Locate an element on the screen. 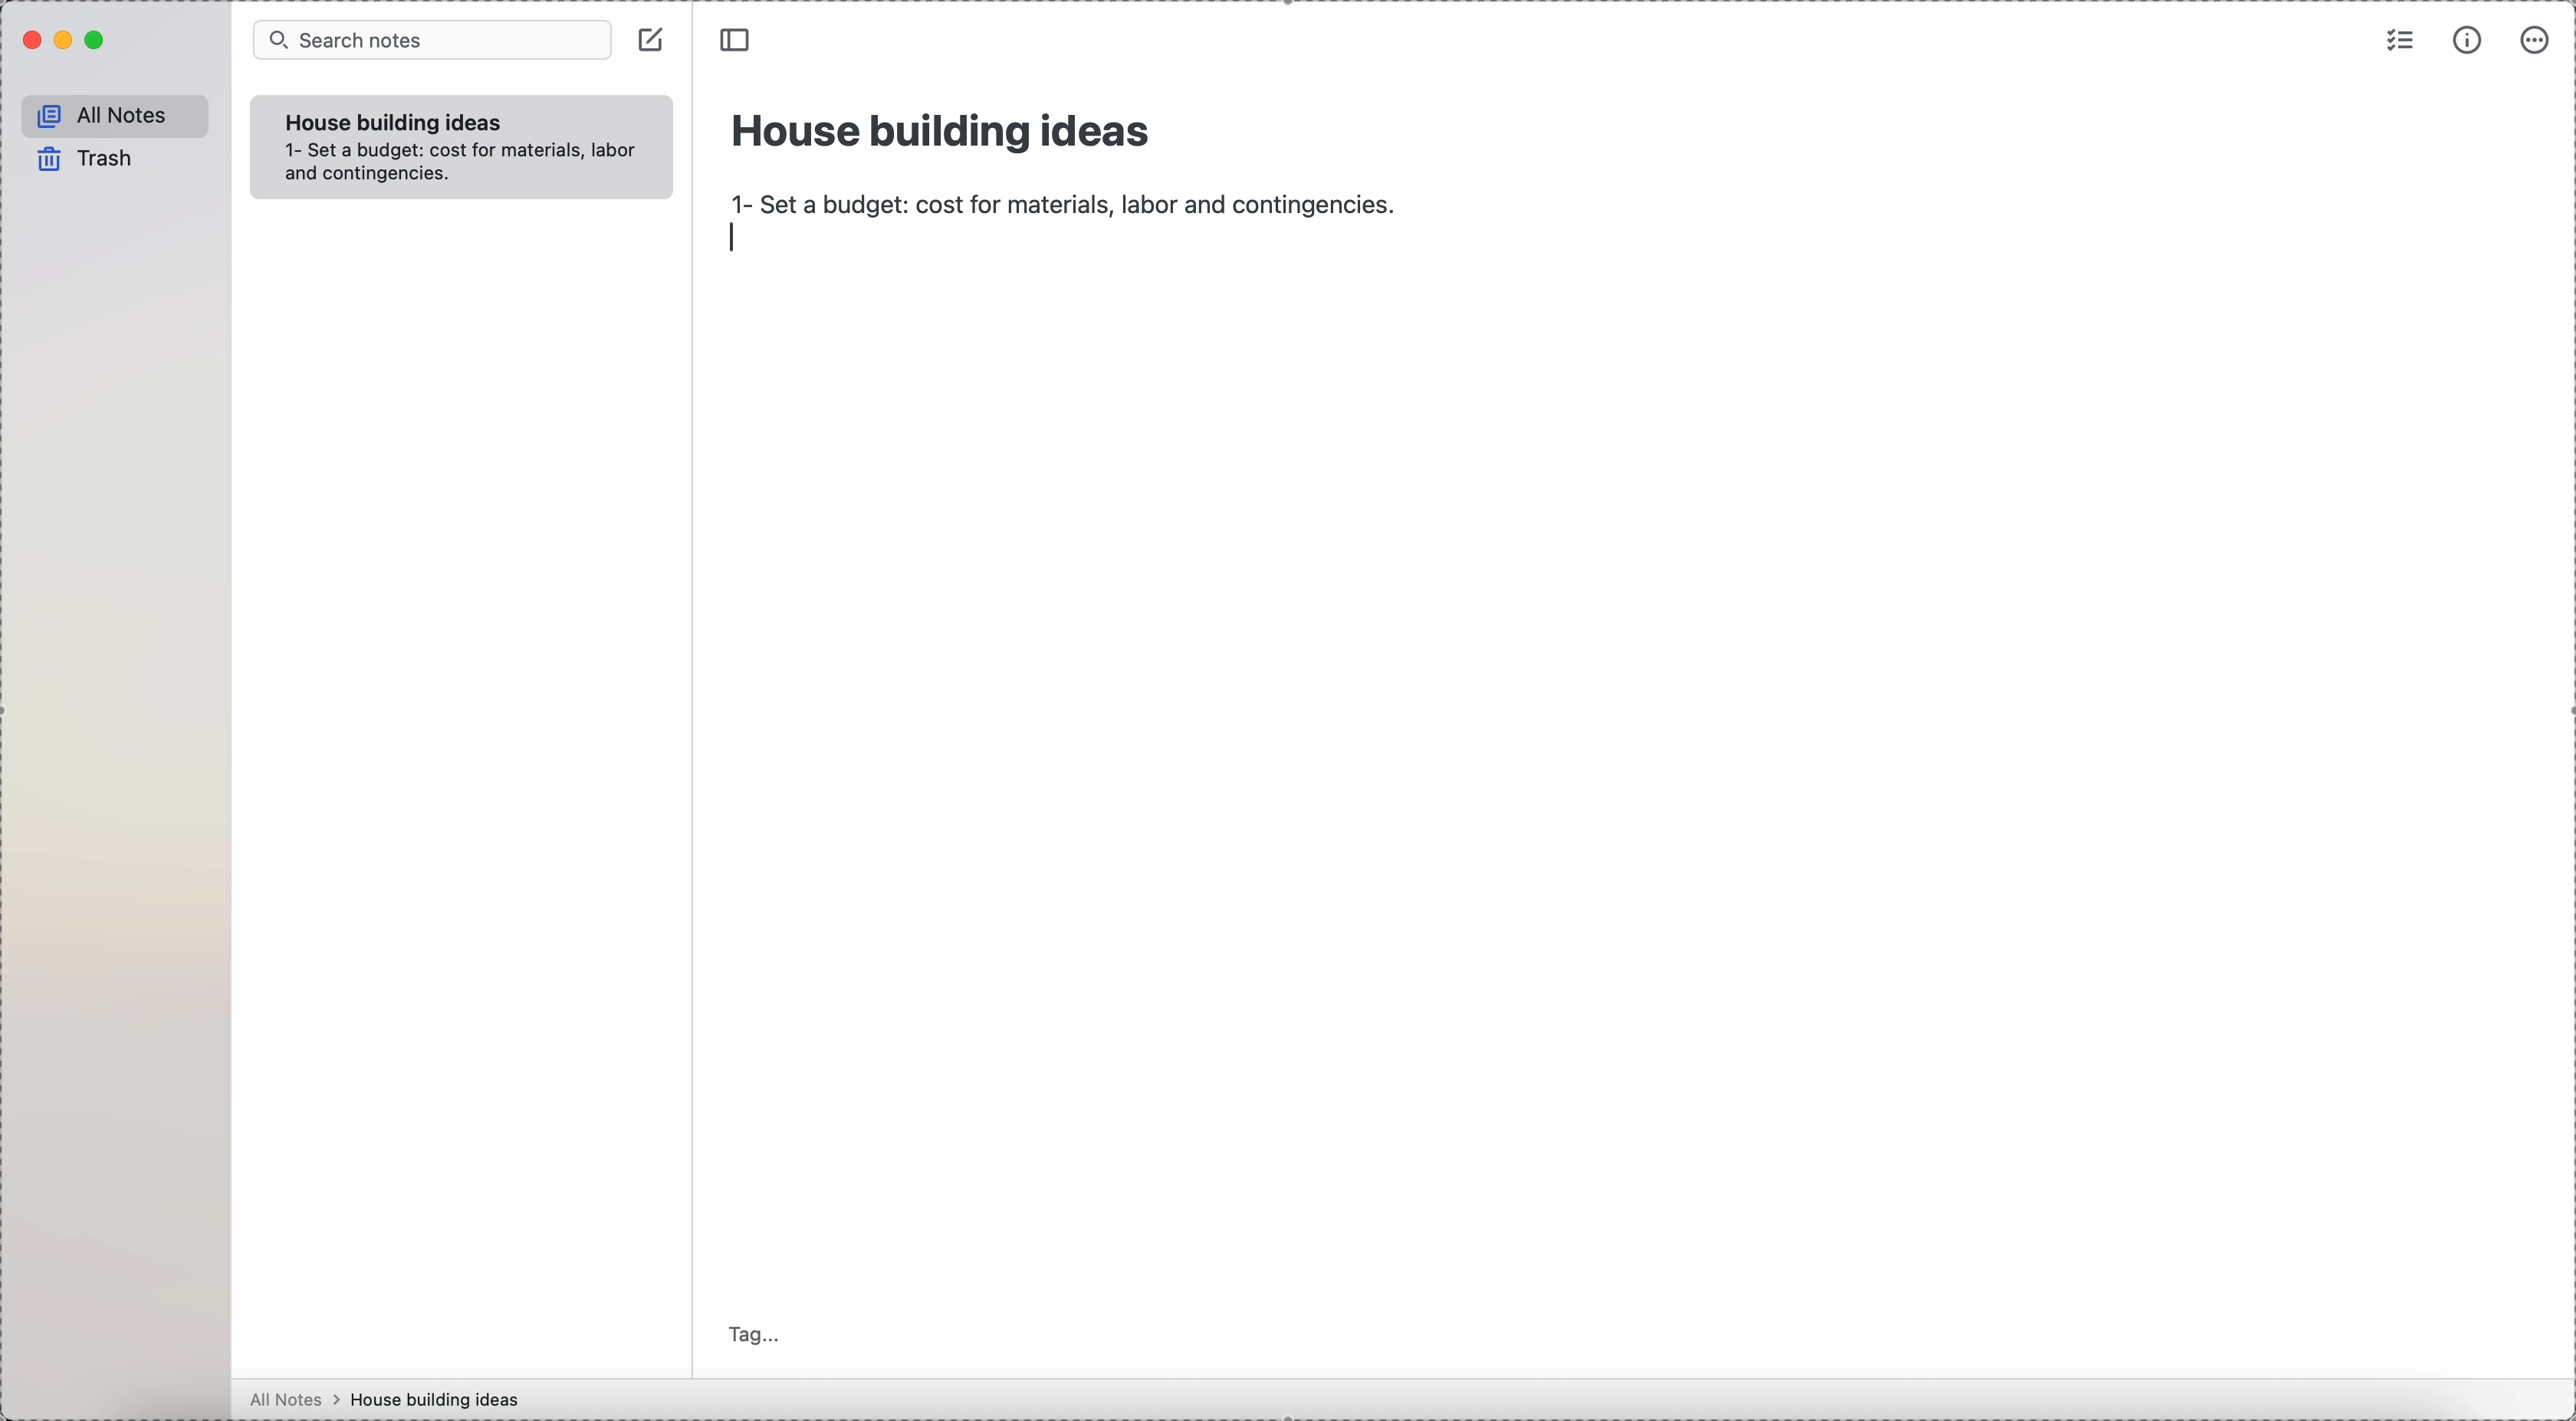 This screenshot has height=1421, width=2576. set a budget cost for material,labor,and corbingencies is located at coordinates (467, 165).